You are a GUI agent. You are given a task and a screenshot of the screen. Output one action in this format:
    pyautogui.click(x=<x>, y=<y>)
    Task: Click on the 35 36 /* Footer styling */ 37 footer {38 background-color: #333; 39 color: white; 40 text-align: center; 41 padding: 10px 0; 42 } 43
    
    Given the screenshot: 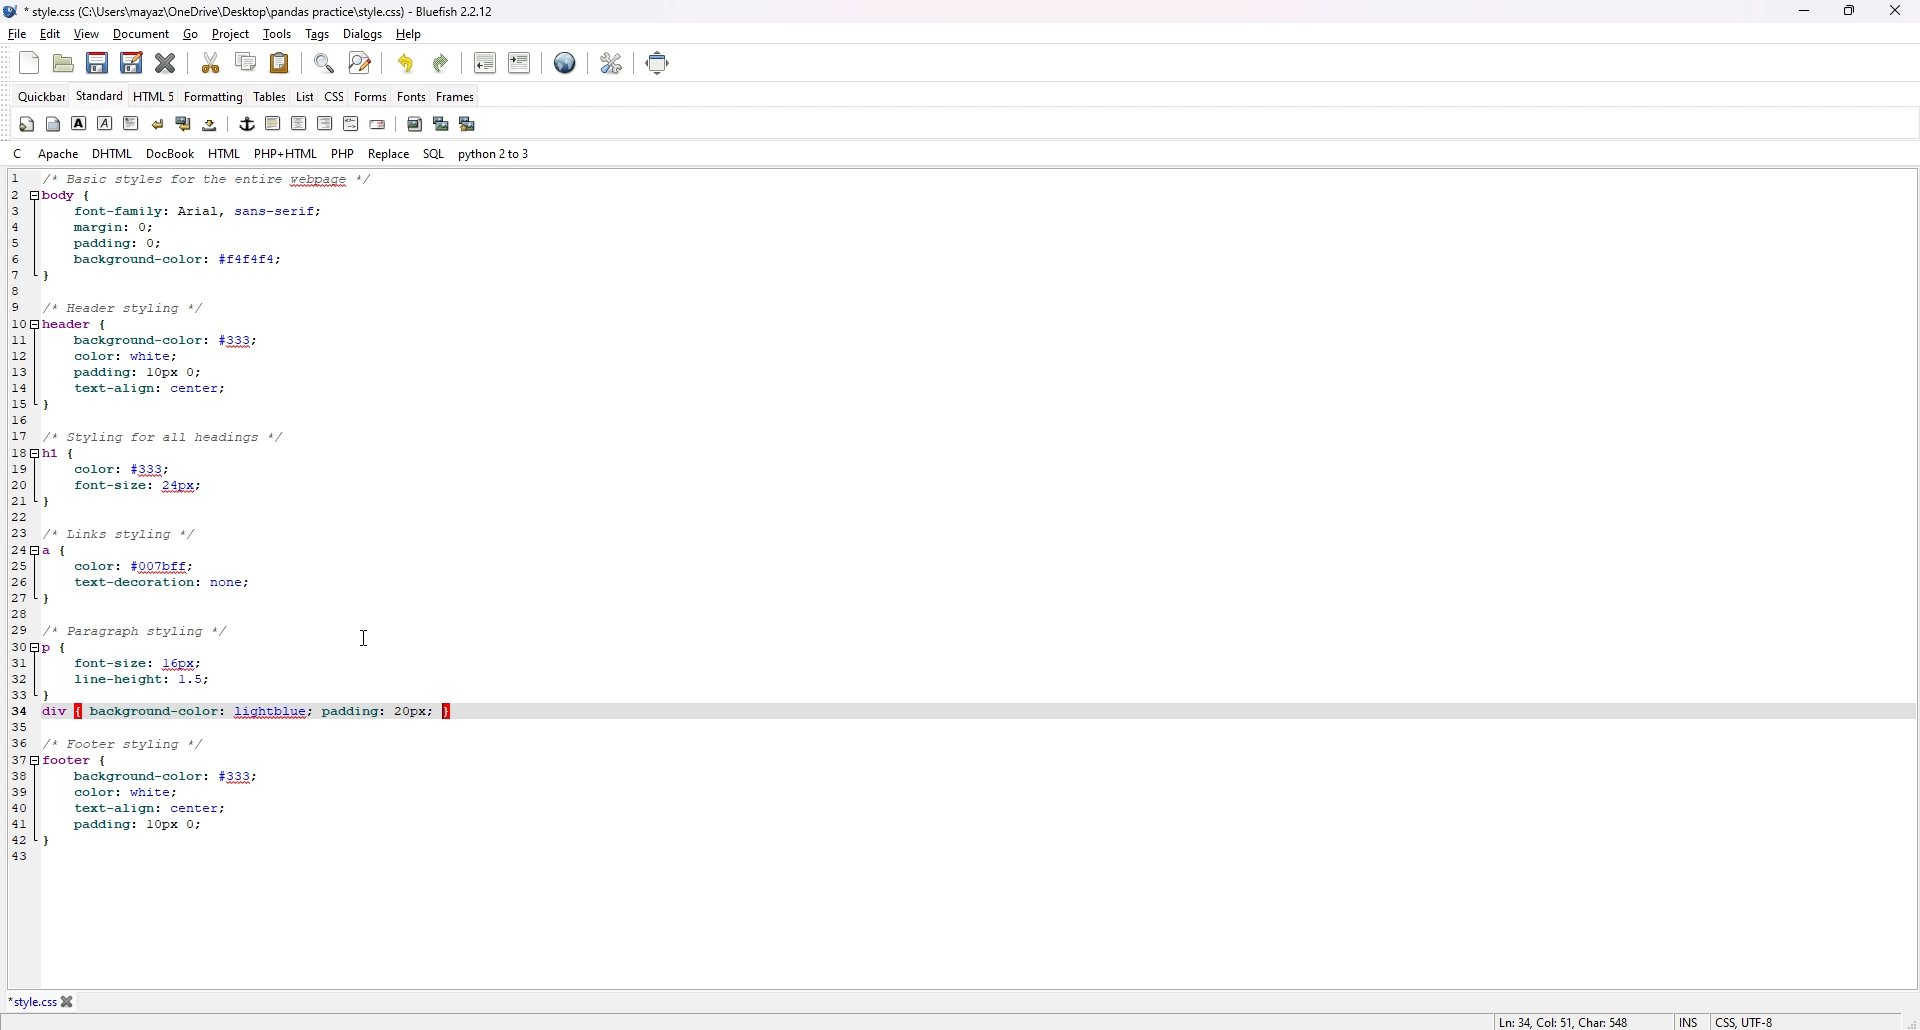 What is the action you would take?
    pyautogui.click(x=143, y=791)
    